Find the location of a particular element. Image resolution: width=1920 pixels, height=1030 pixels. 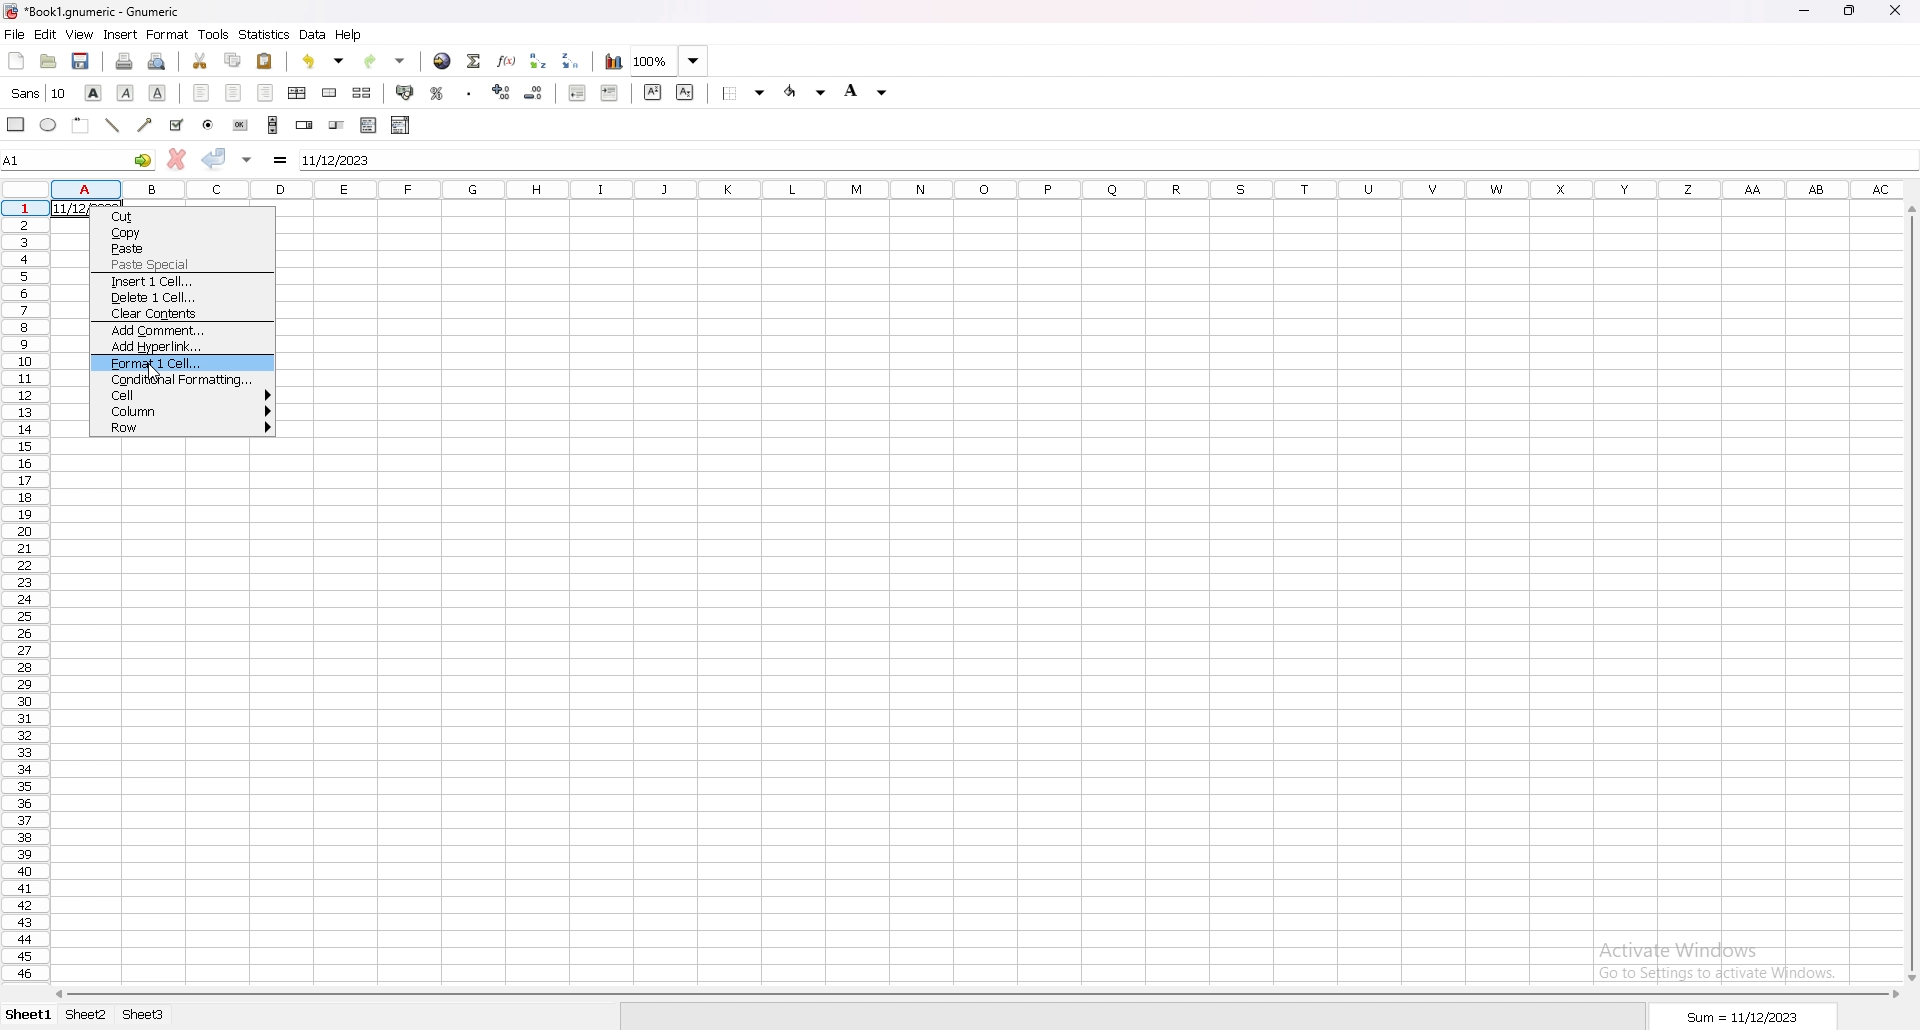

clear contents is located at coordinates (183, 314).